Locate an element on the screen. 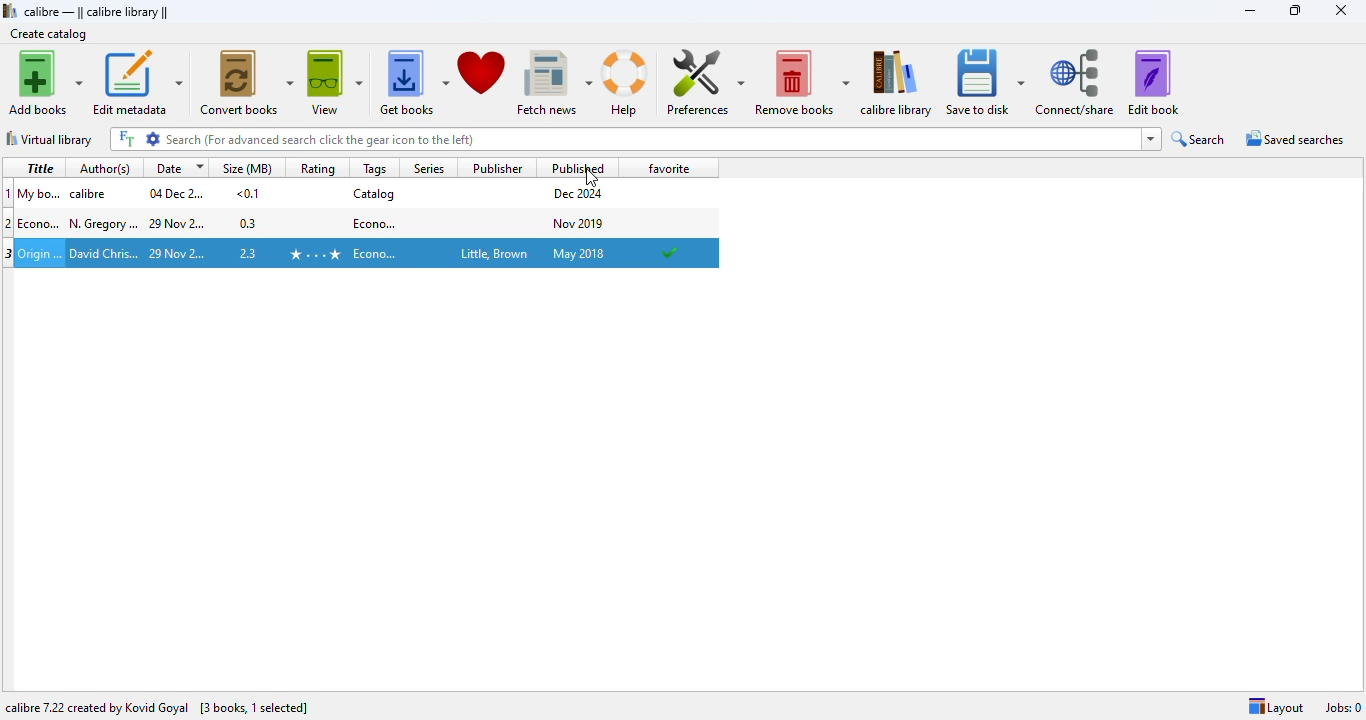 This screenshot has width=1366, height=720. size in mbs is located at coordinates (253, 254).